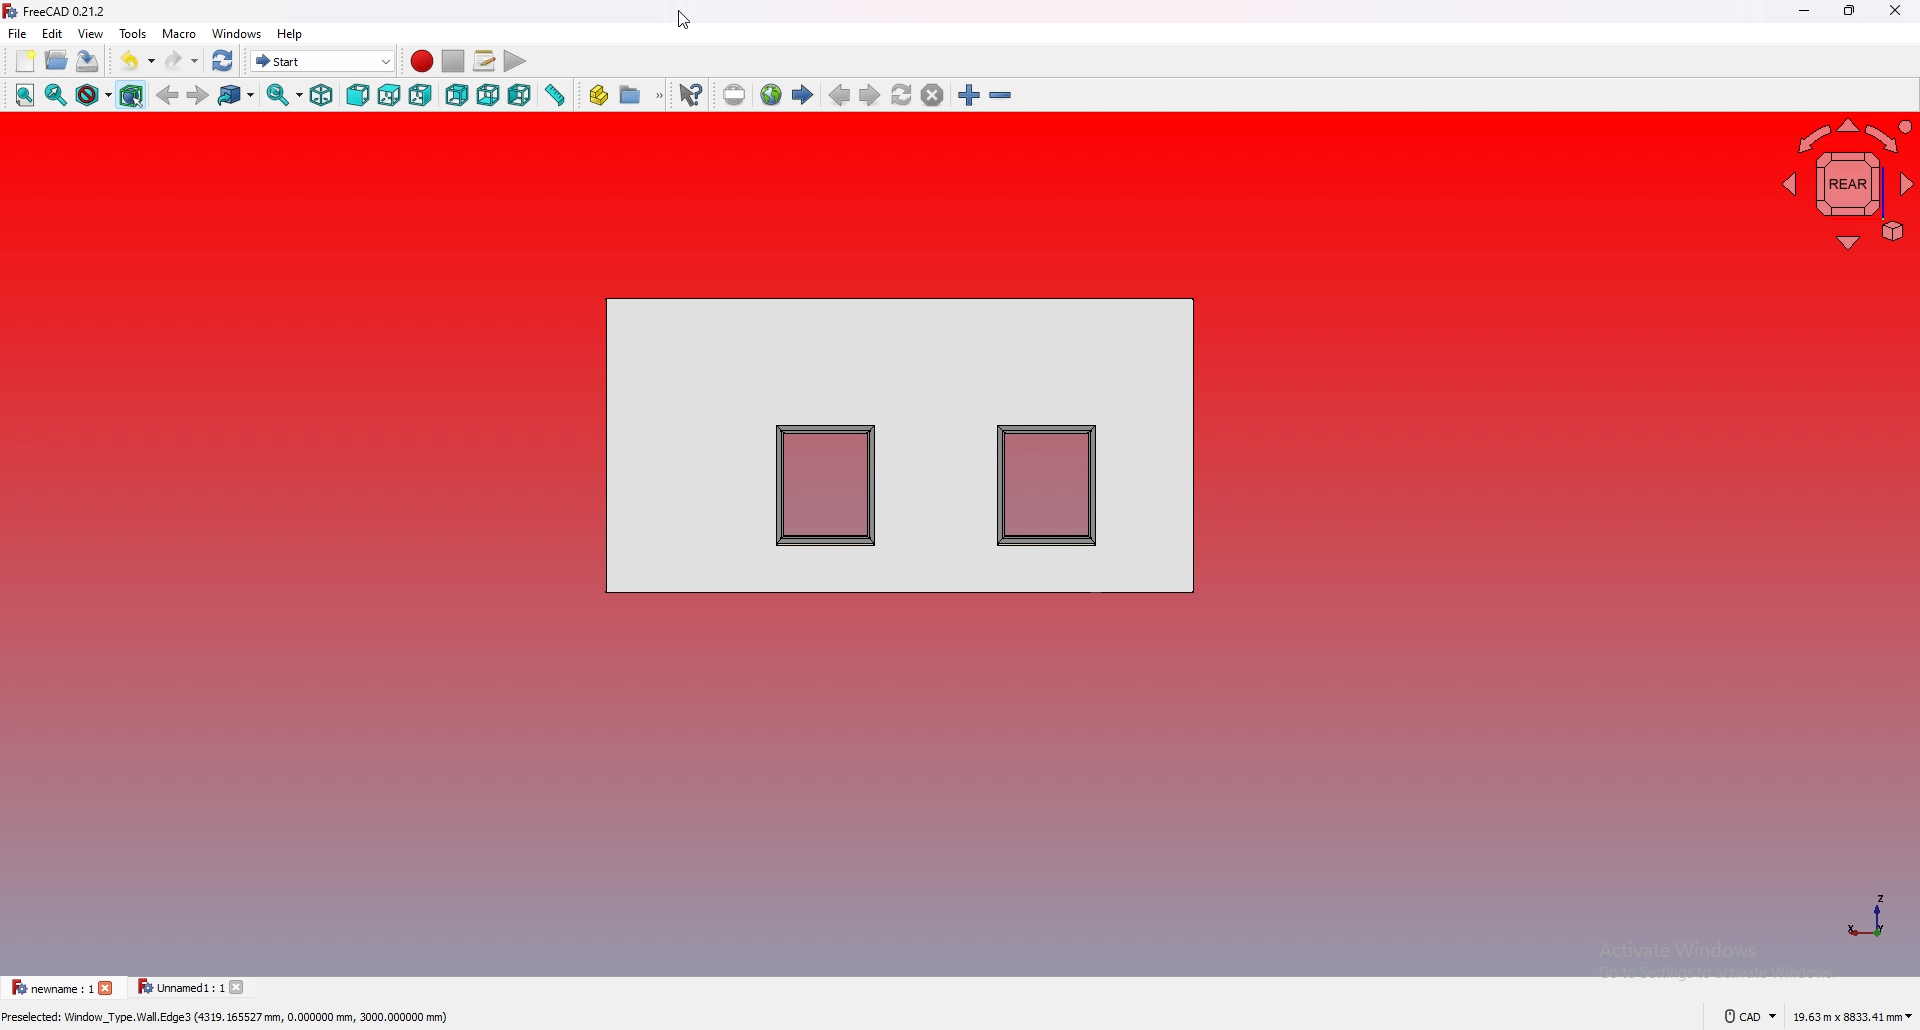 The height and width of the screenshot is (1030, 1920). I want to click on macros, so click(484, 61).